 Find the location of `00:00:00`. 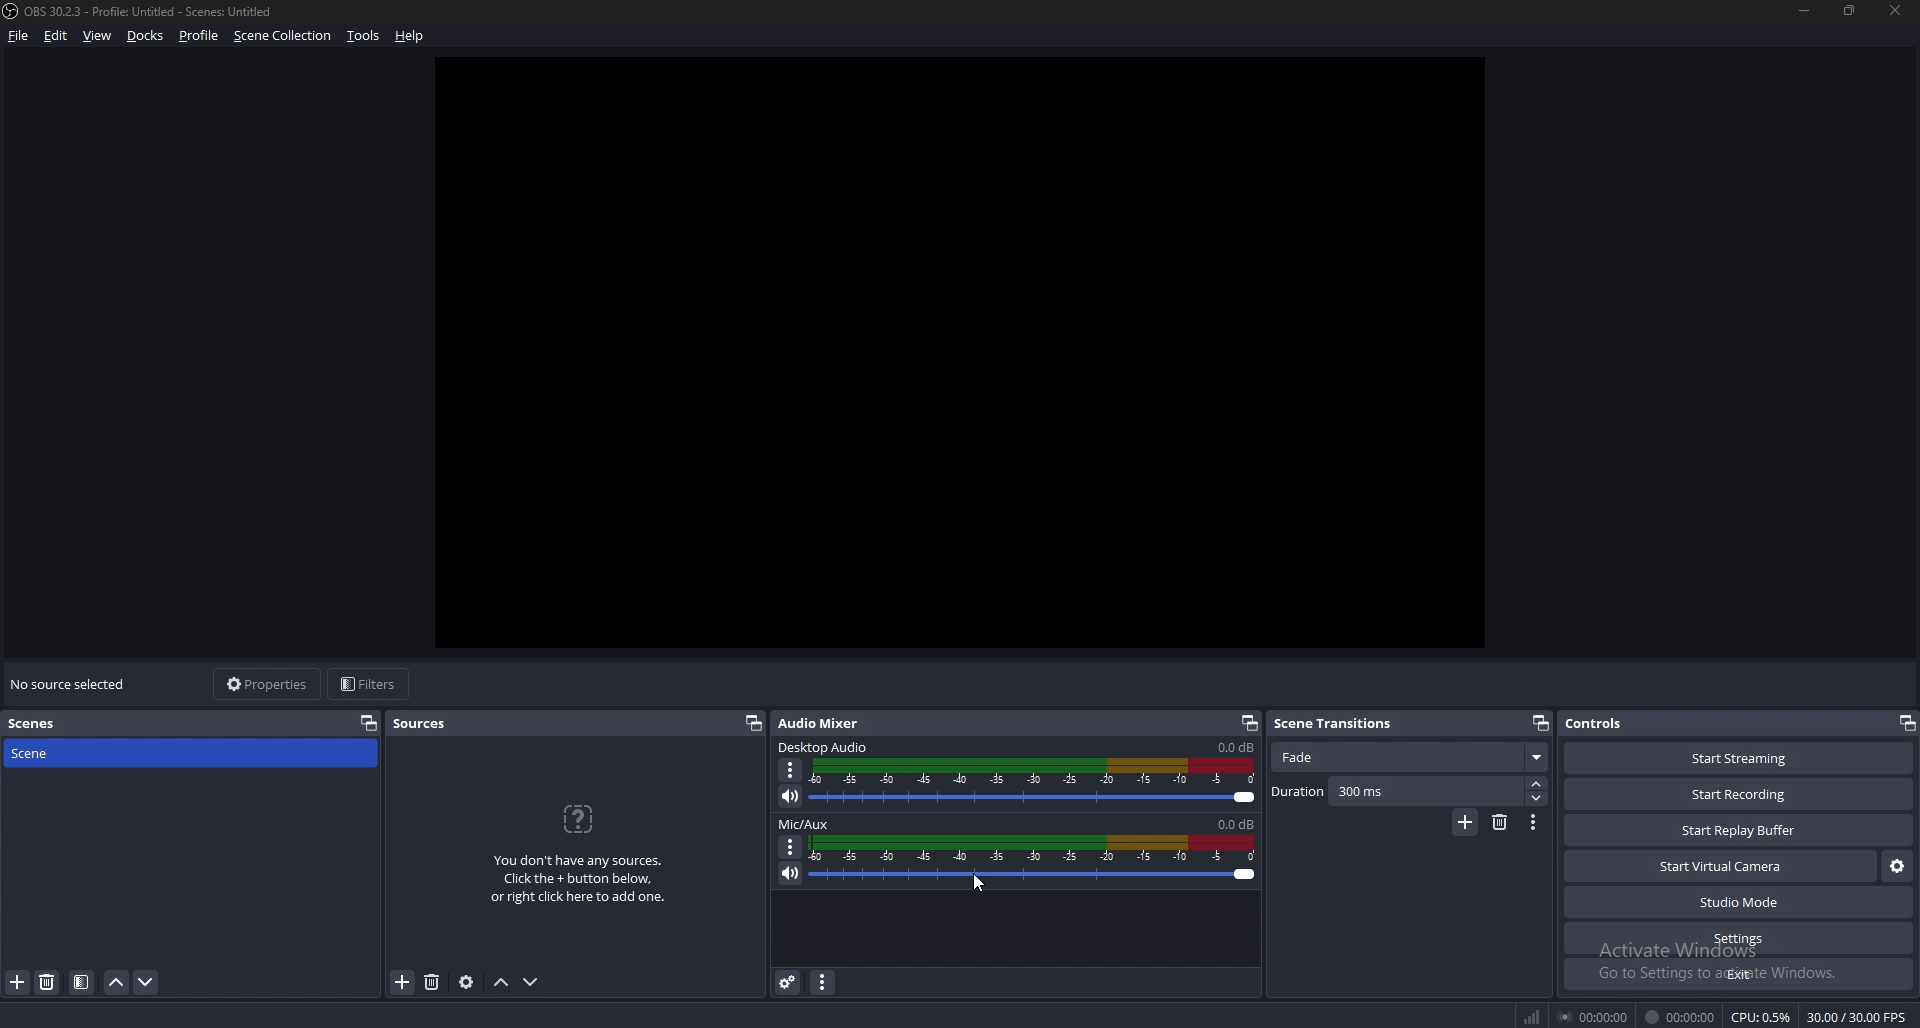

00:00:00 is located at coordinates (1679, 1018).